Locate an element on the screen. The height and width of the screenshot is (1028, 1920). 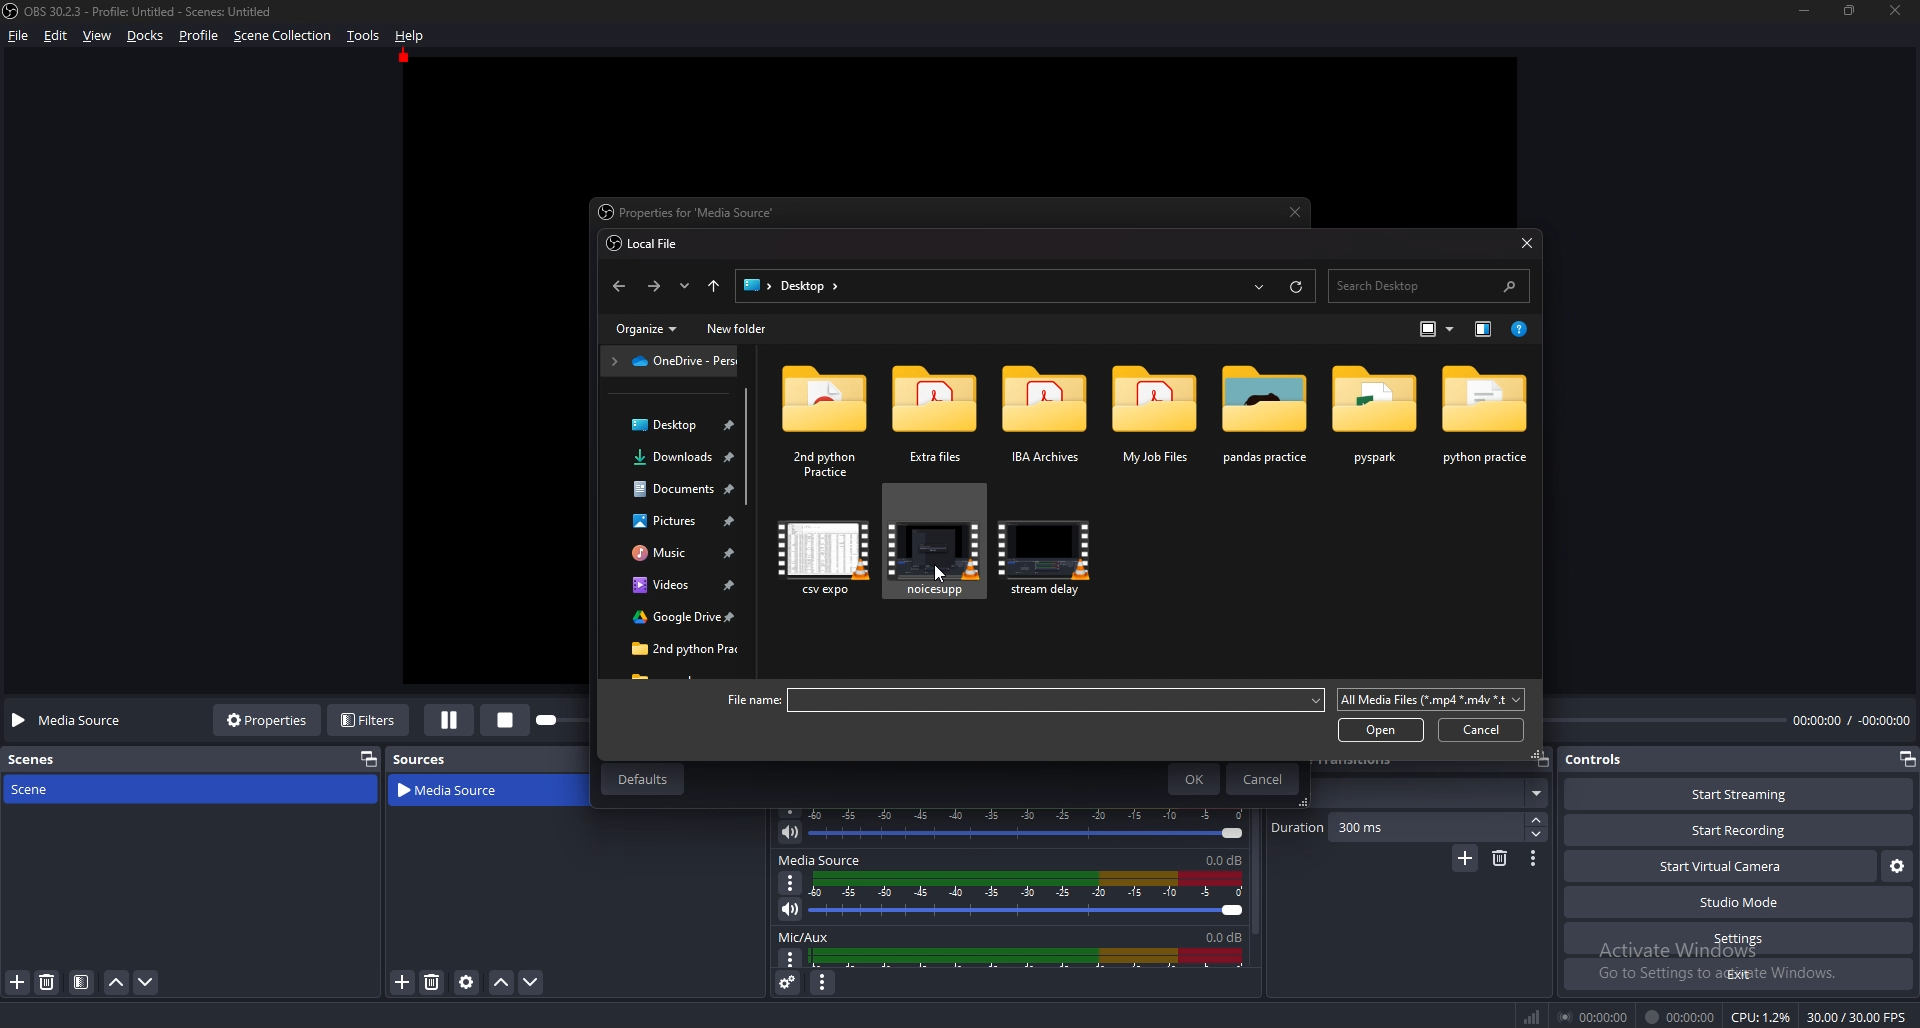
Studio mode is located at coordinates (1740, 902).